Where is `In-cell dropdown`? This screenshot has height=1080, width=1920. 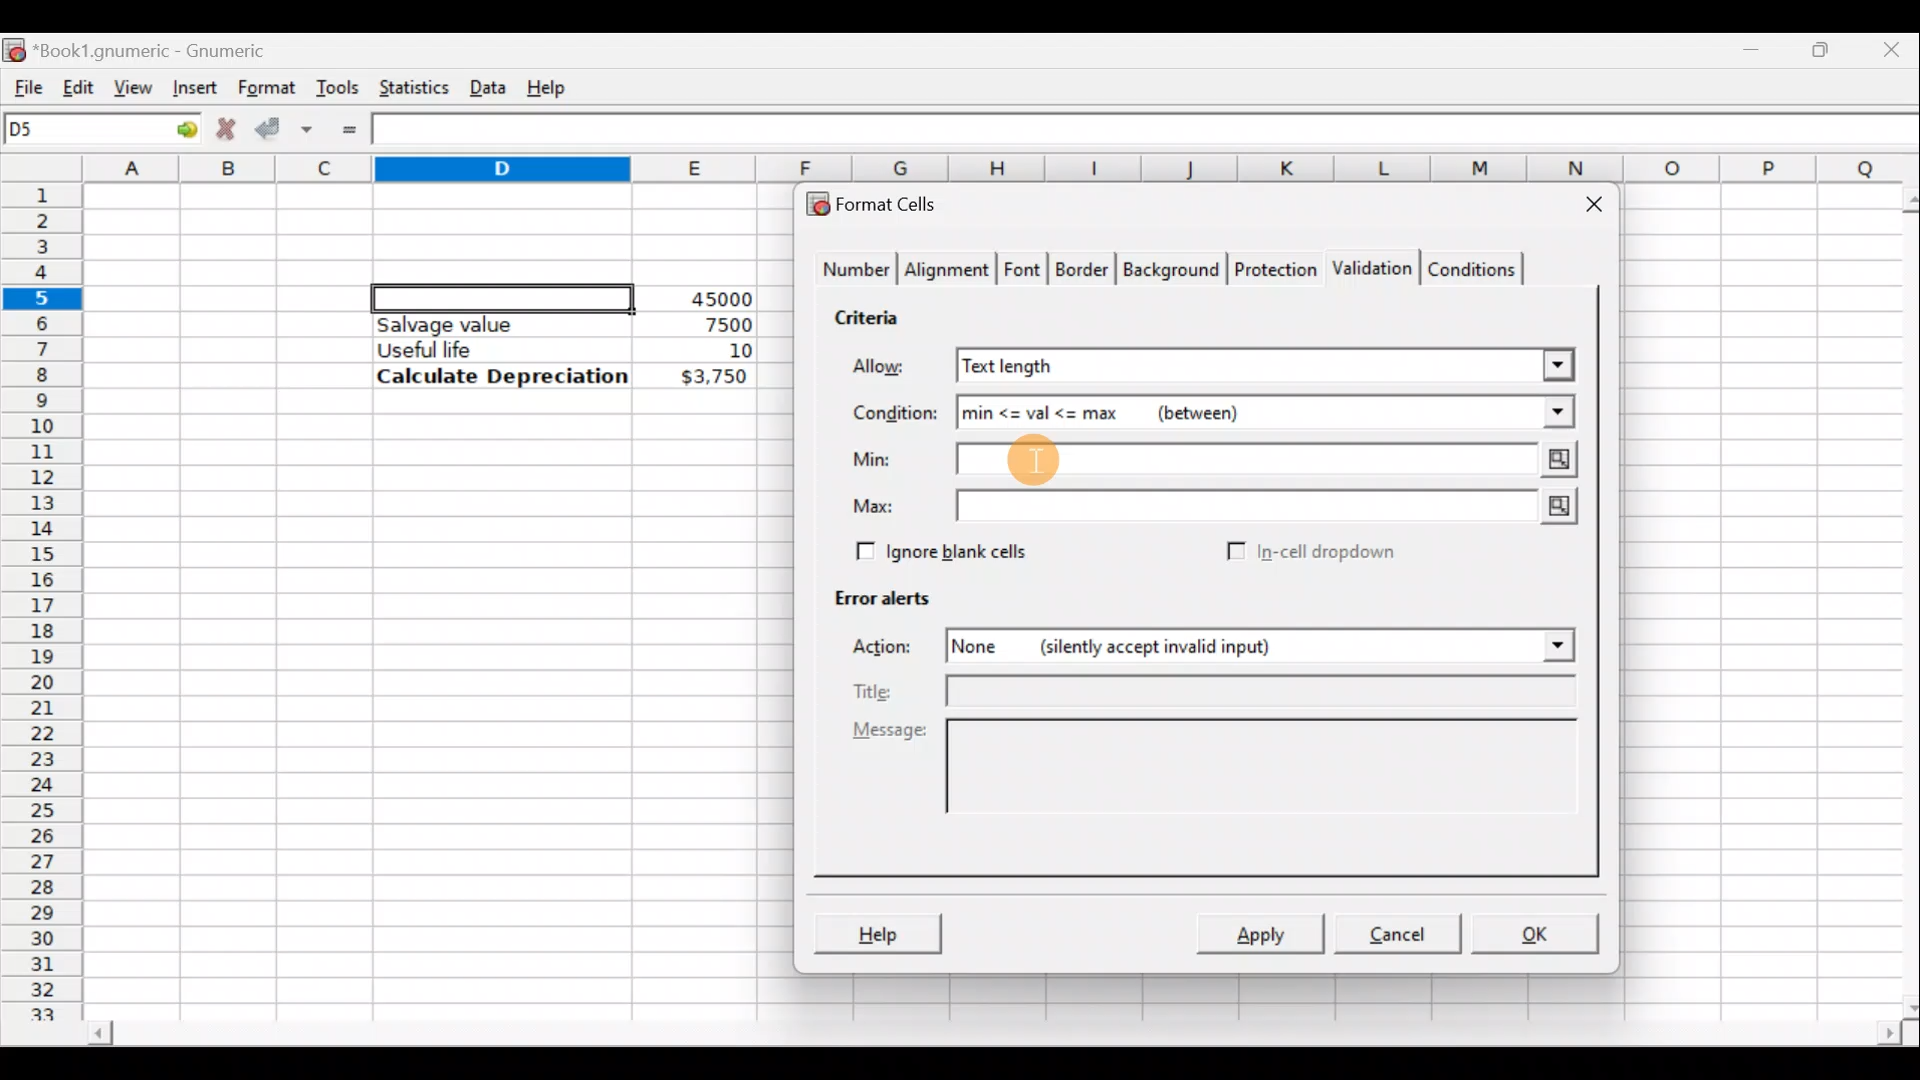
In-cell dropdown is located at coordinates (1331, 552).